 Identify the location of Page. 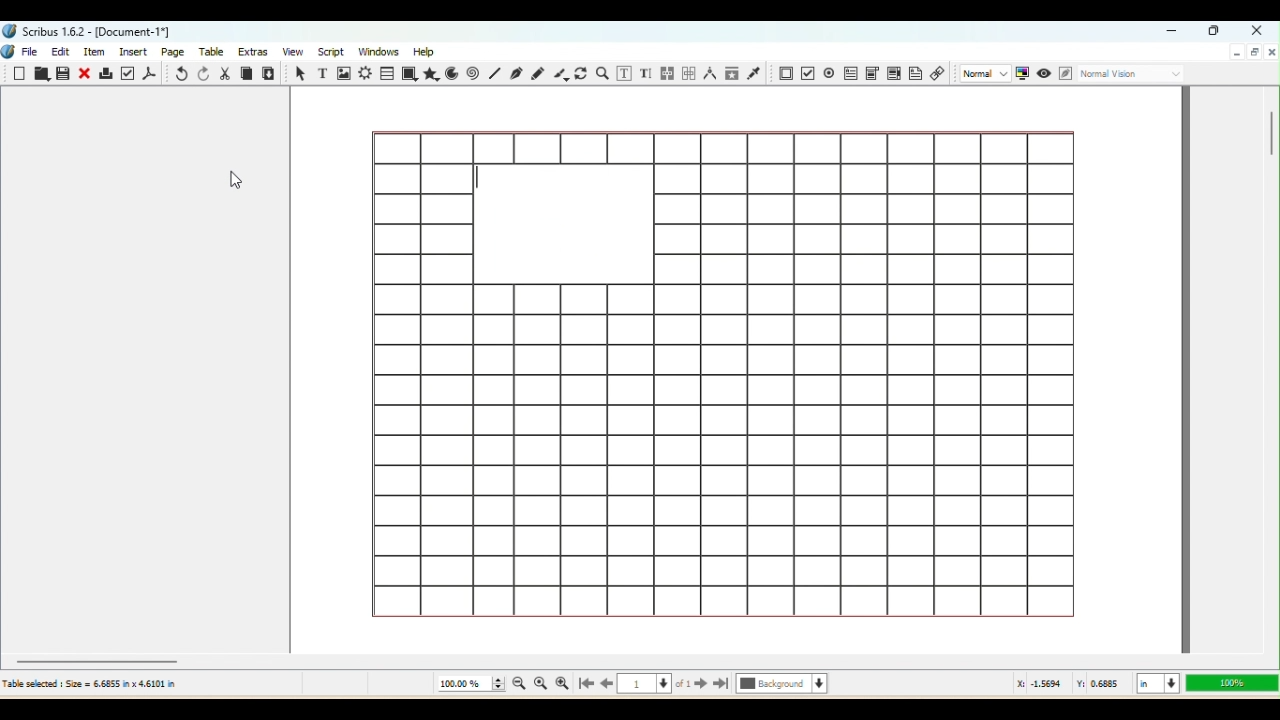
(175, 51).